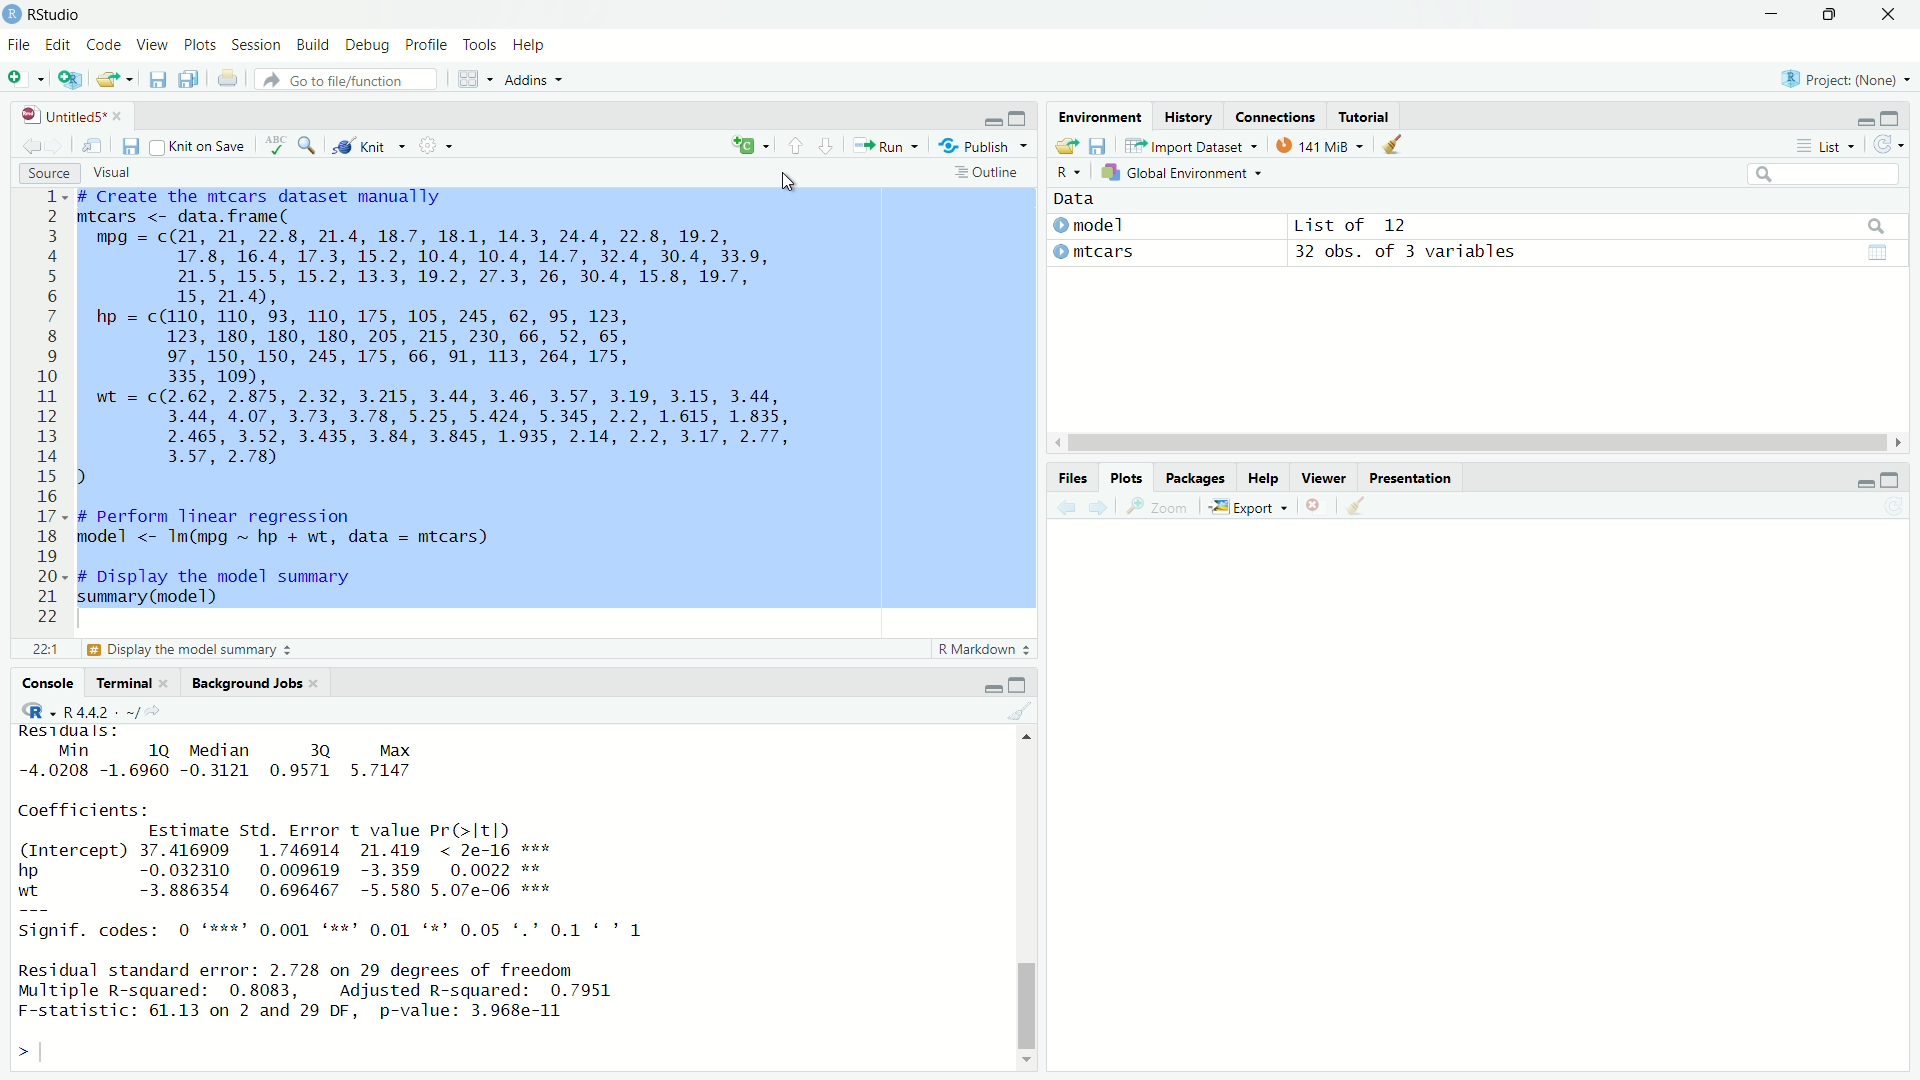 This screenshot has width=1920, height=1080. What do you see at coordinates (44, 651) in the screenshot?
I see `221` at bounding box center [44, 651].